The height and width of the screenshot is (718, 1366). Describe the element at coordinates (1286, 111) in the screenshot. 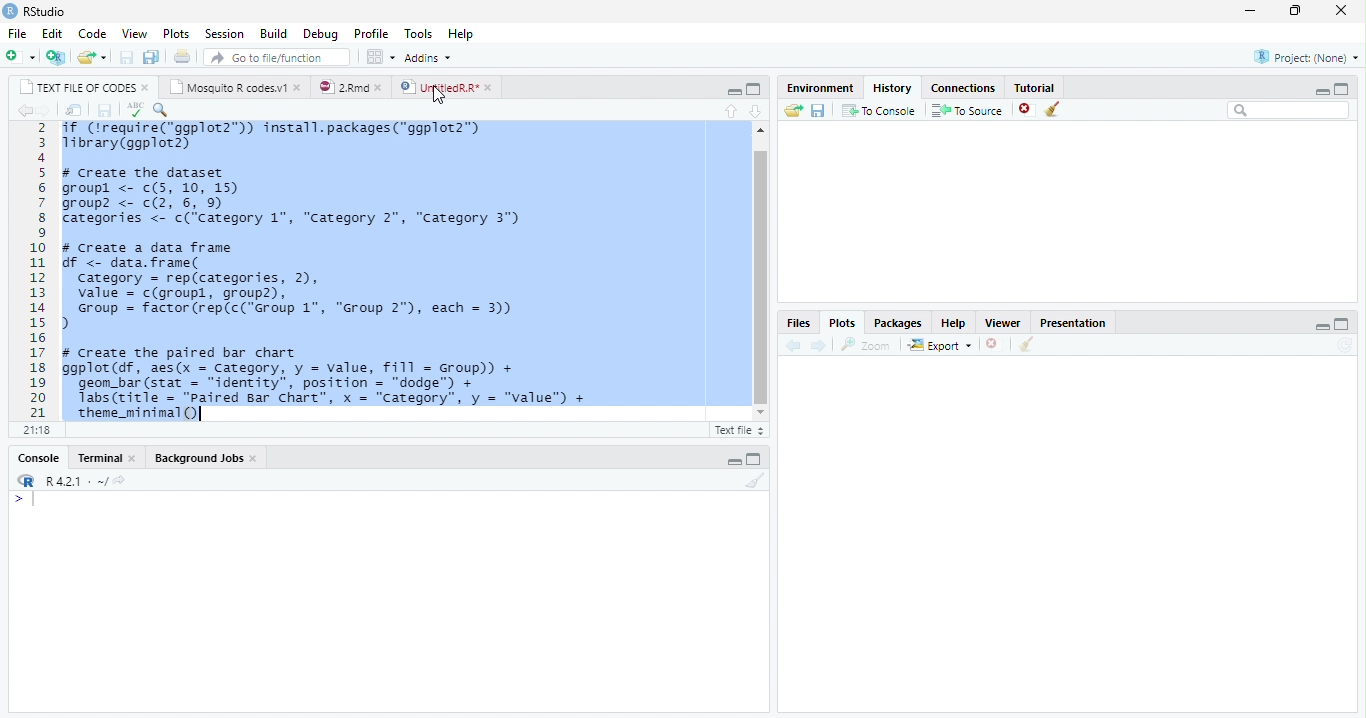

I see `search` at that location.